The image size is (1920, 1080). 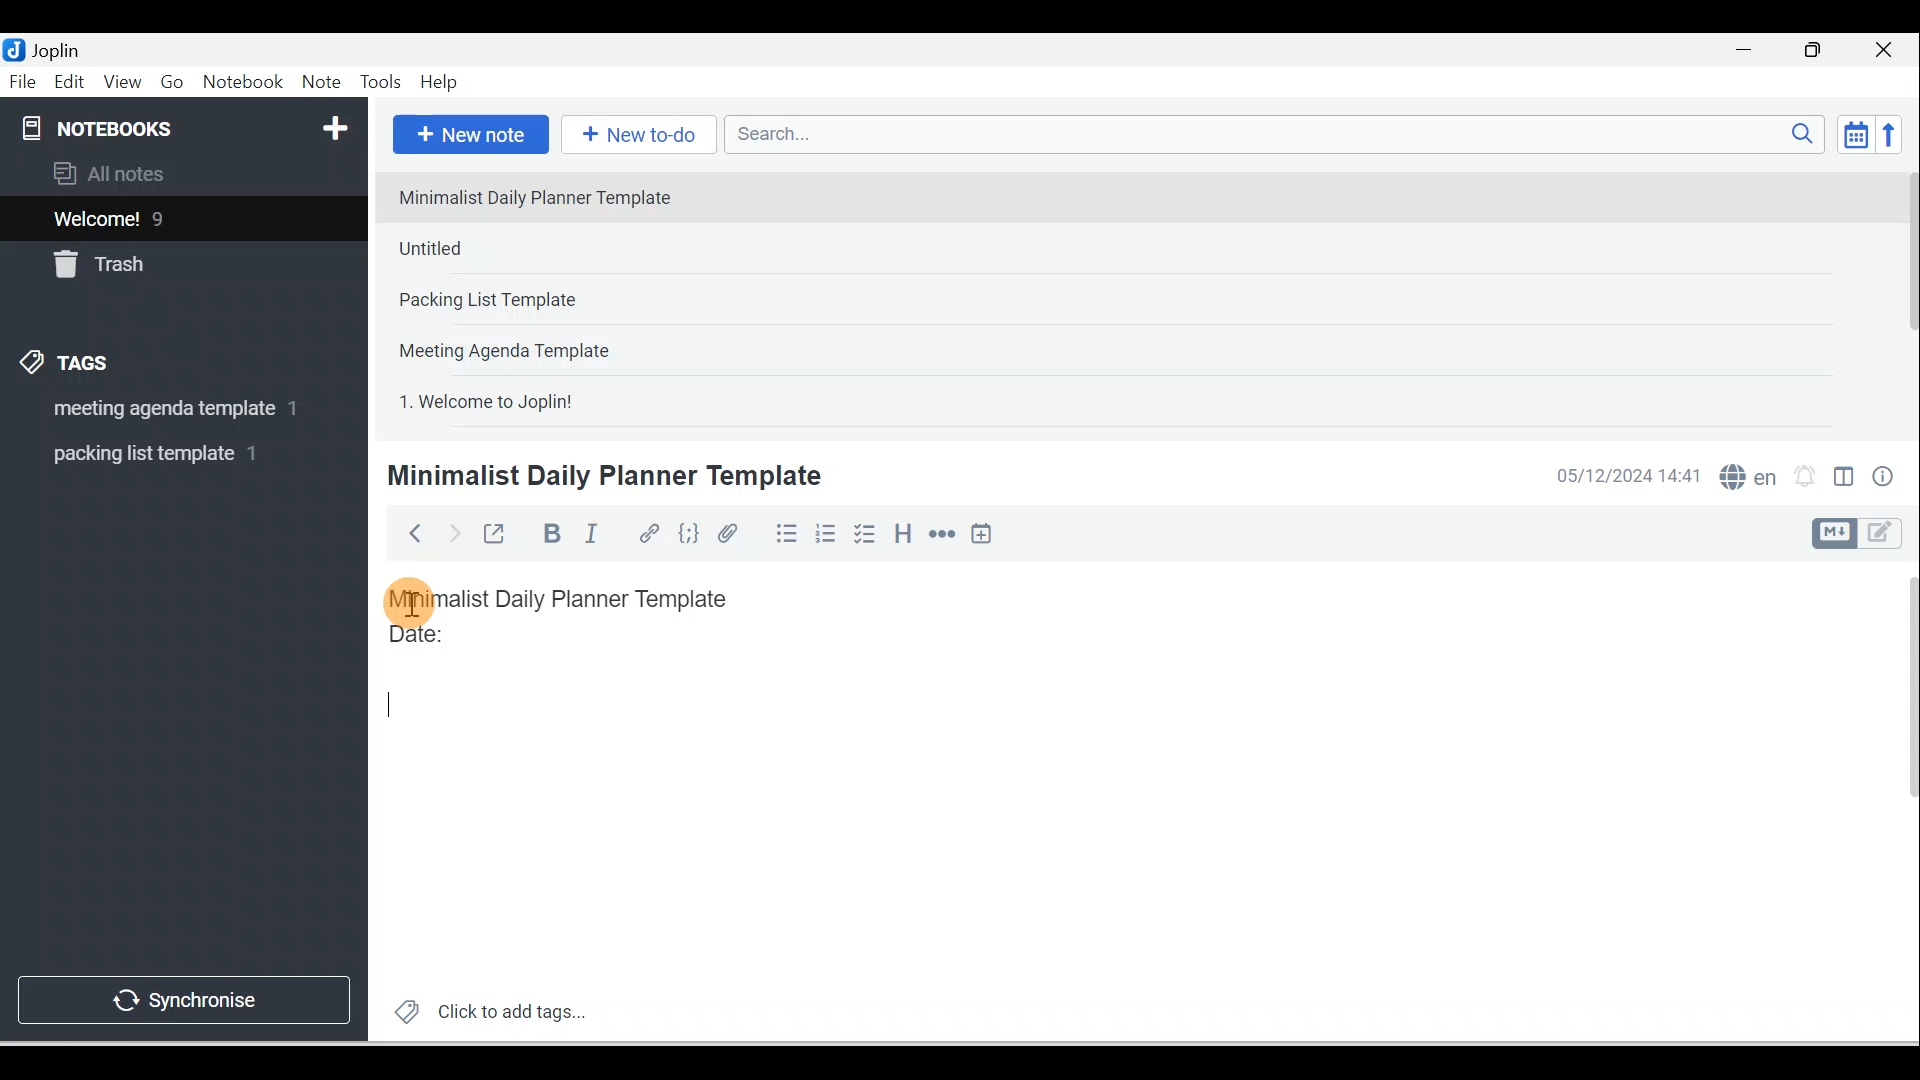 I want to click on Bold, so click(x=549, y=534).